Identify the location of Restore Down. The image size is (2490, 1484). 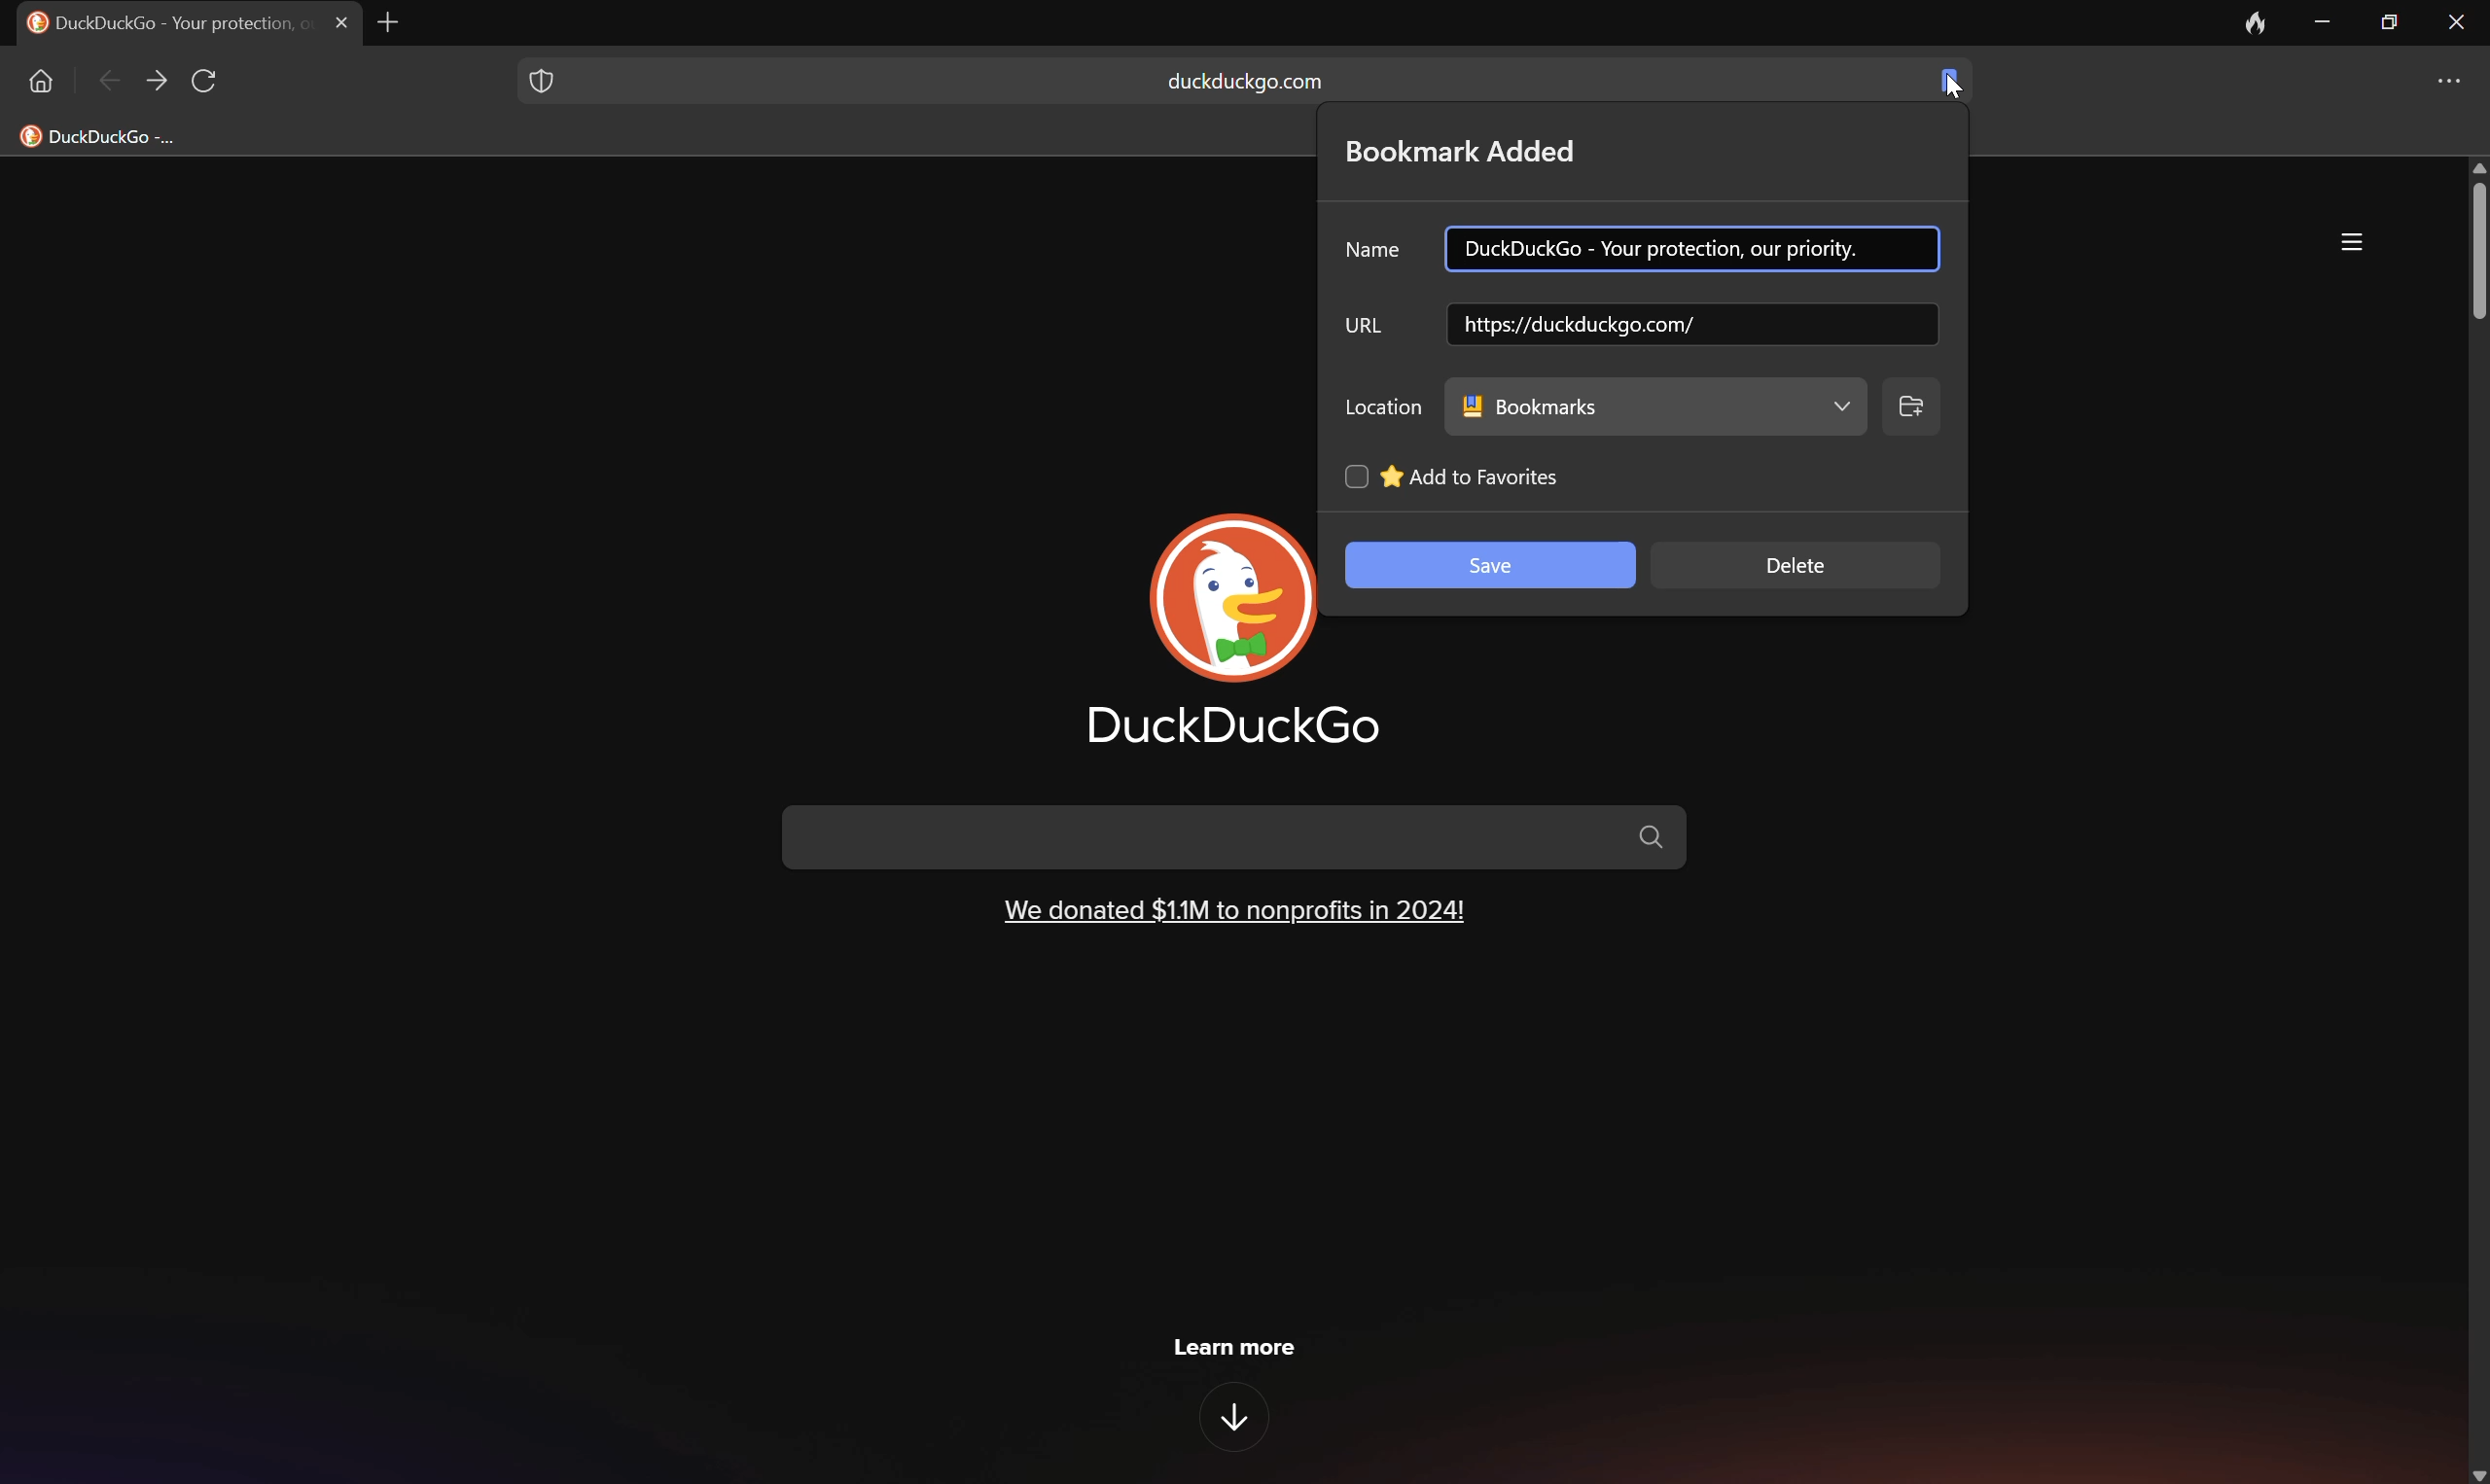
(2391, 18).